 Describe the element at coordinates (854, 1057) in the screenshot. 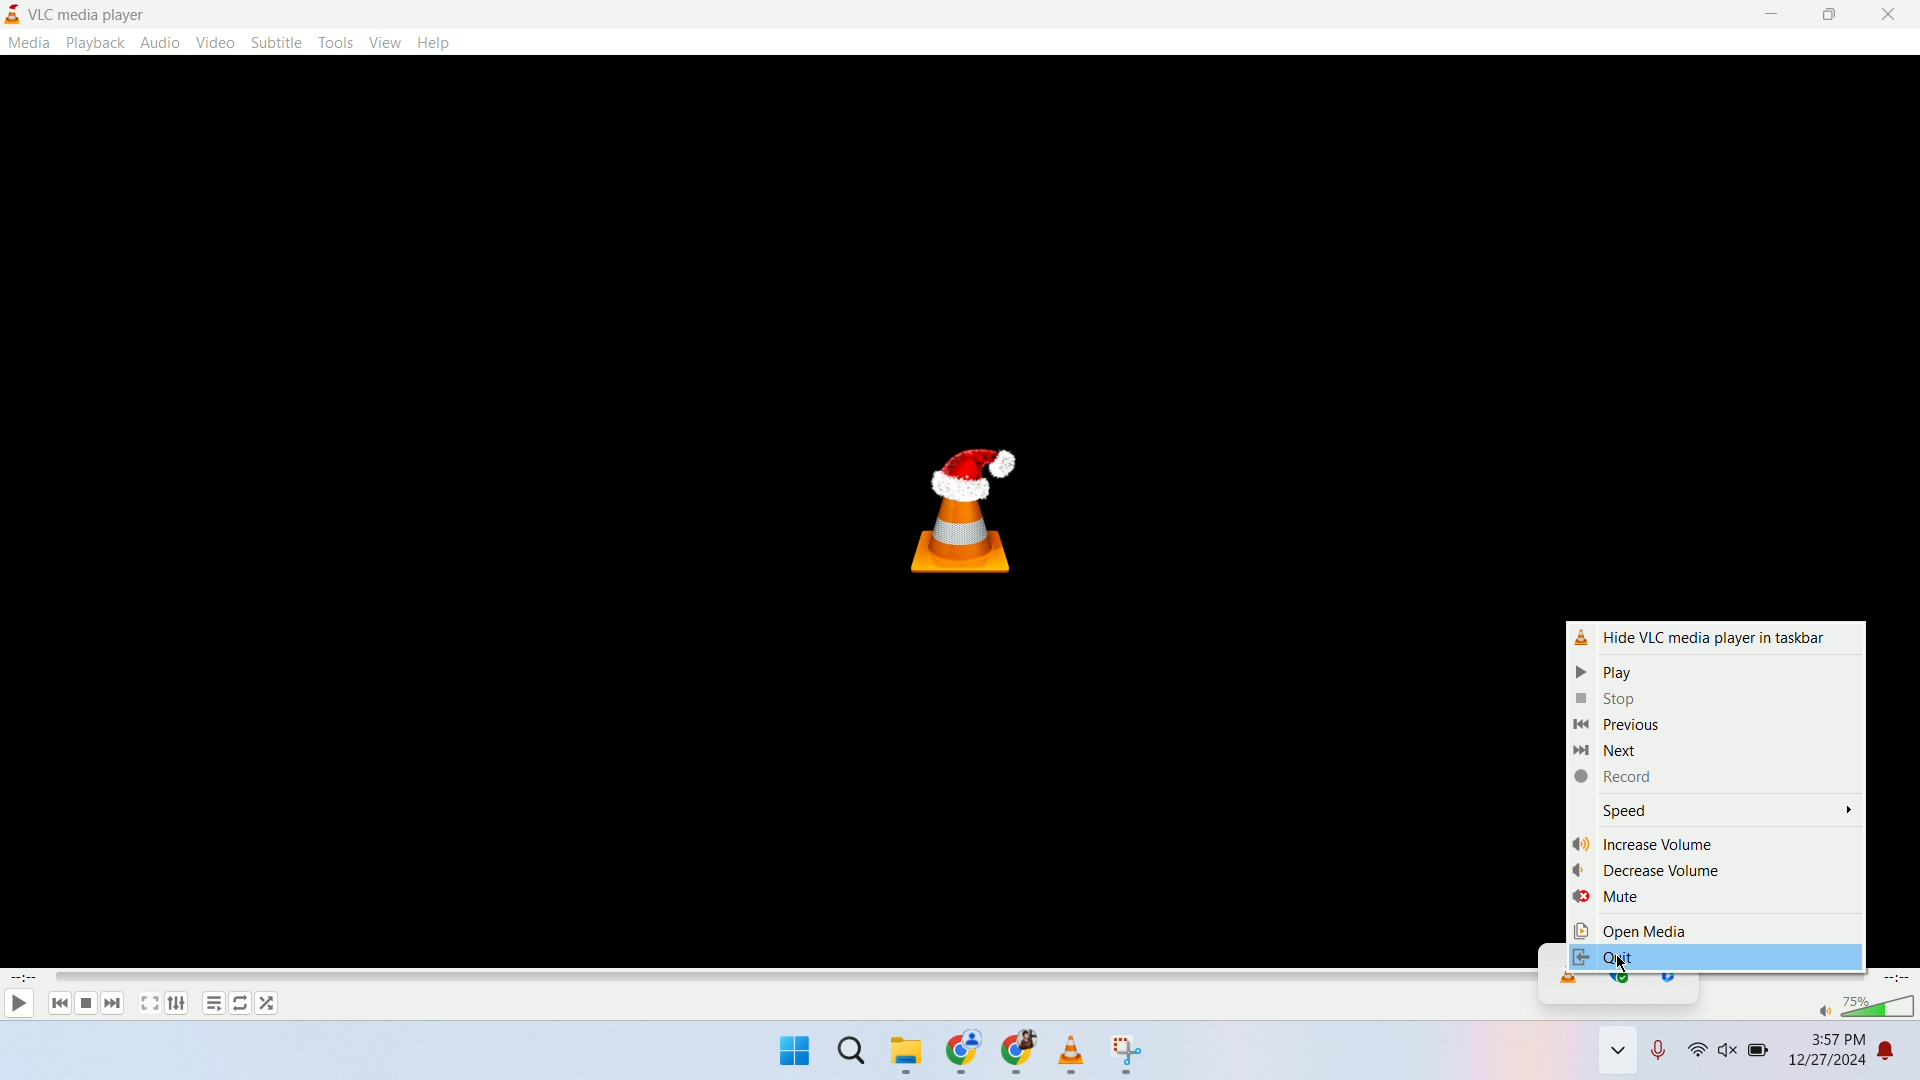

I see `search` at that location.